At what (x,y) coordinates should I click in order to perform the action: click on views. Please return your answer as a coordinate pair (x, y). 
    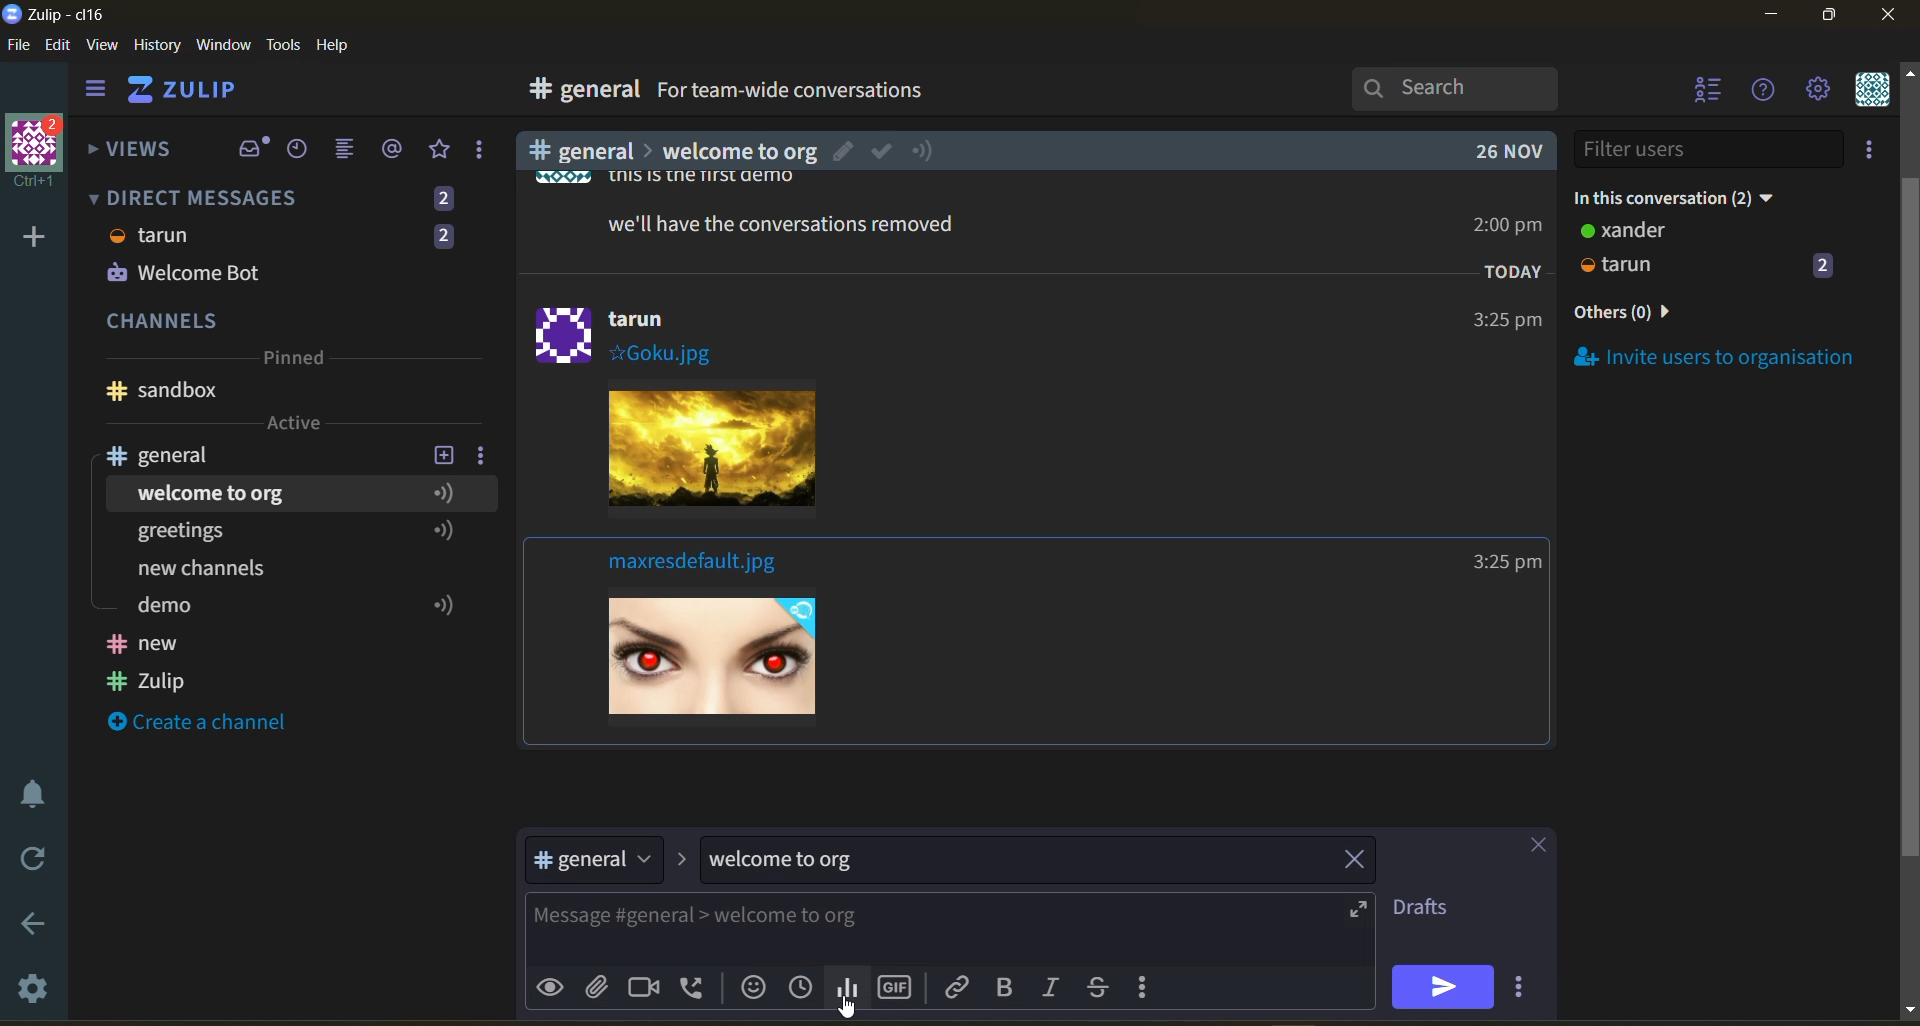
    Looking at the image, I should click on (131, 155).